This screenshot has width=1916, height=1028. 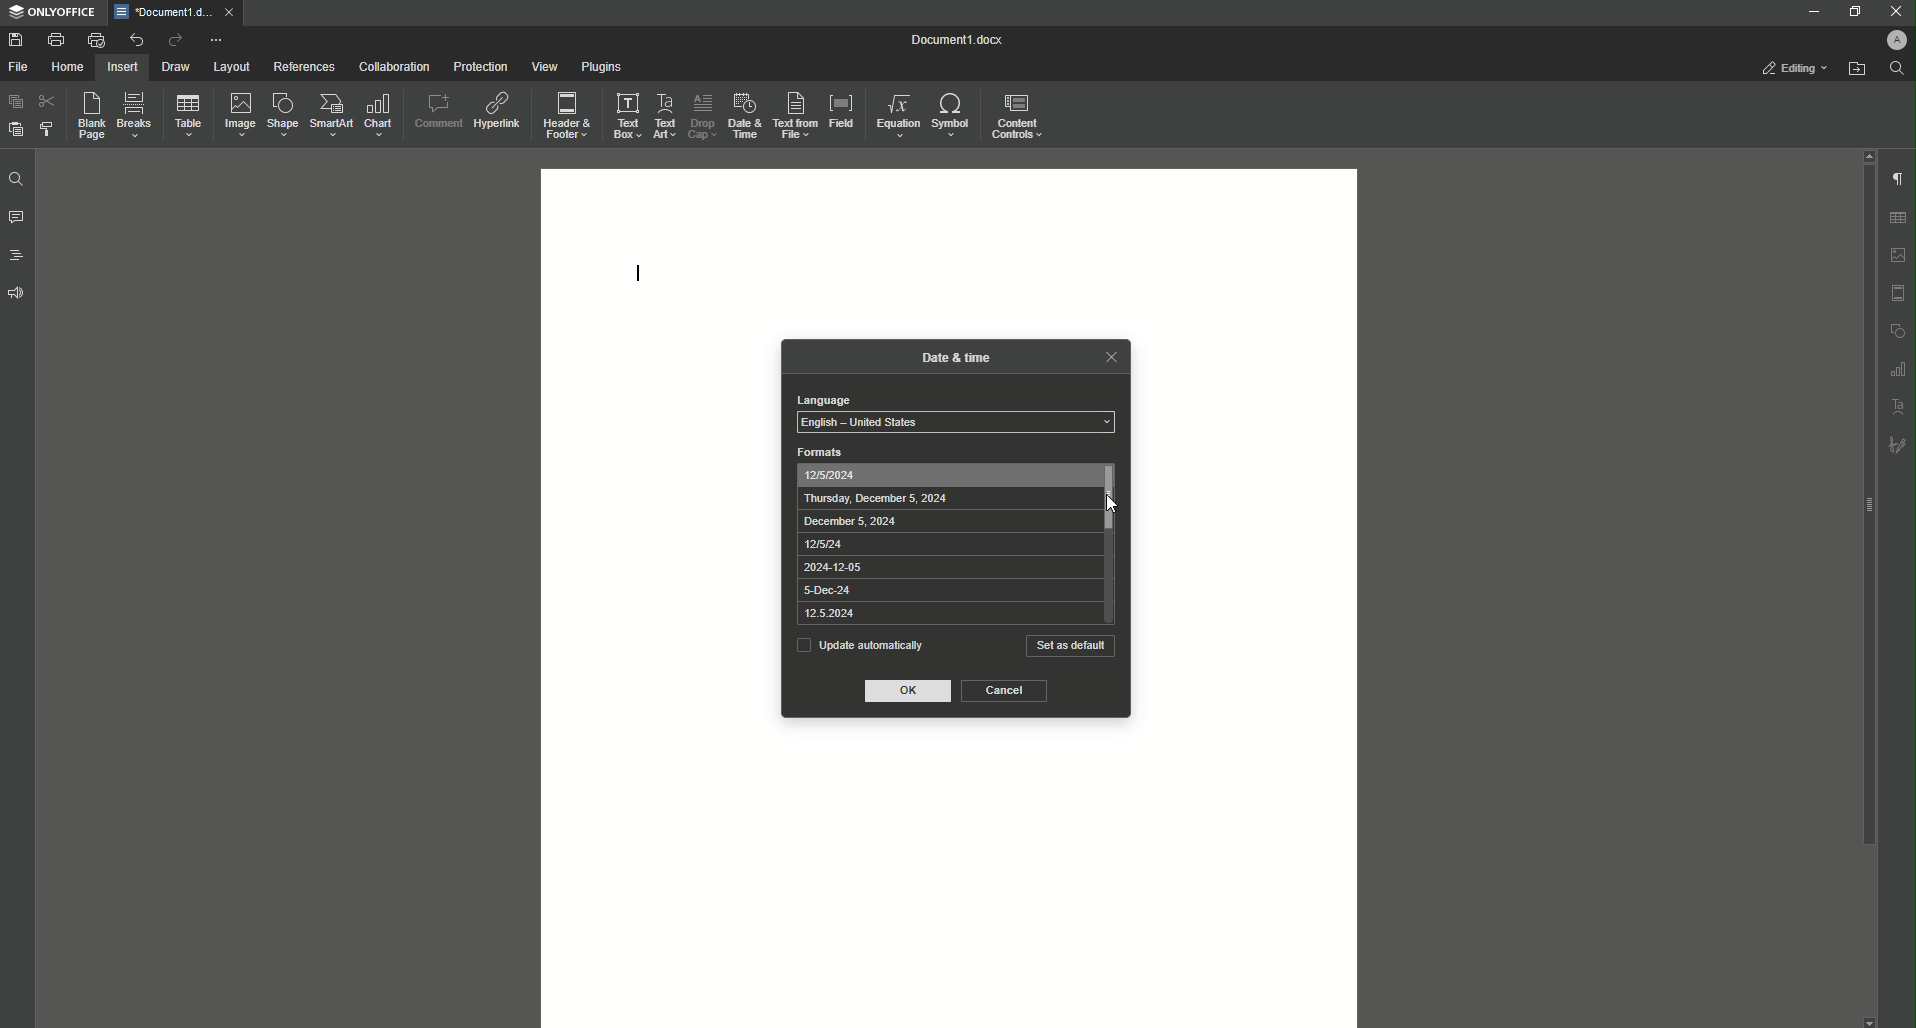 I want to click on 12.5.2024, so click(x=827, y=613).